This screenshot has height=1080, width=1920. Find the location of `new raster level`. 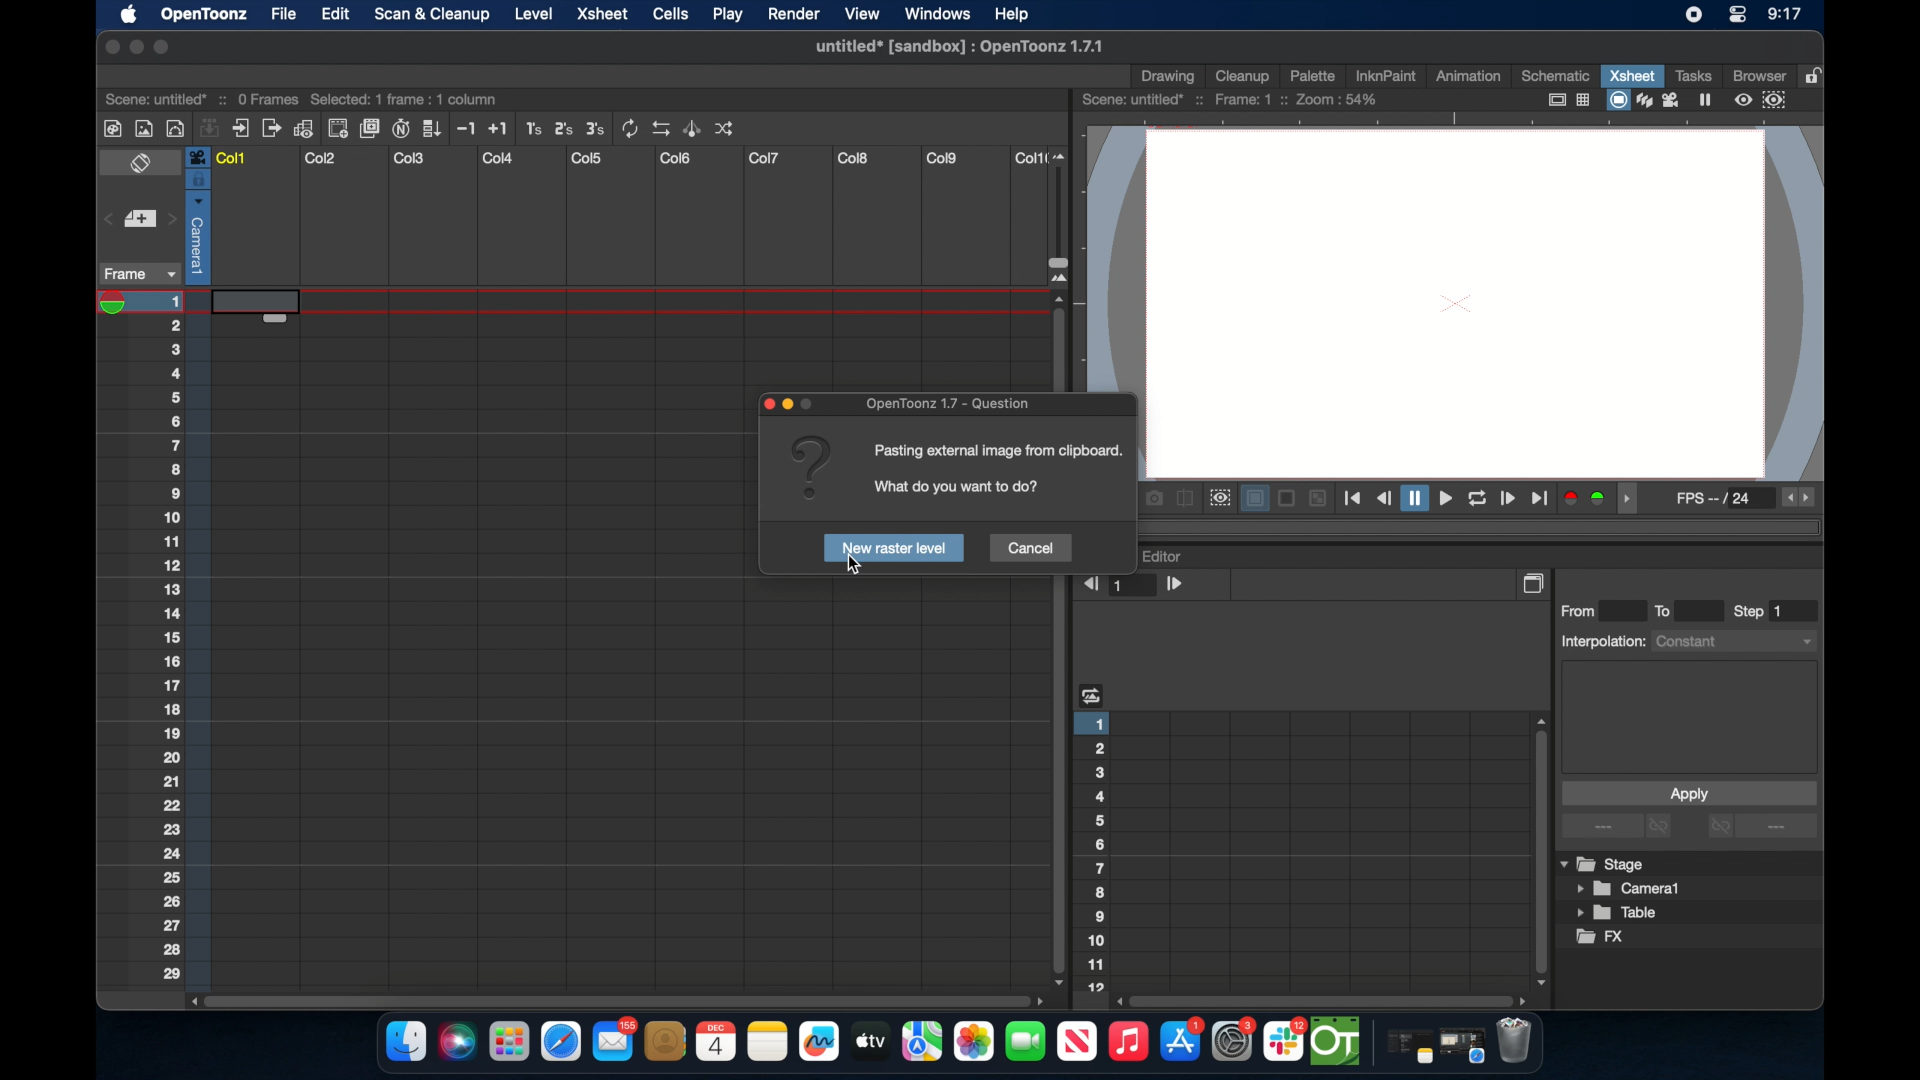

new raster level is located at coordinates (896, 542).